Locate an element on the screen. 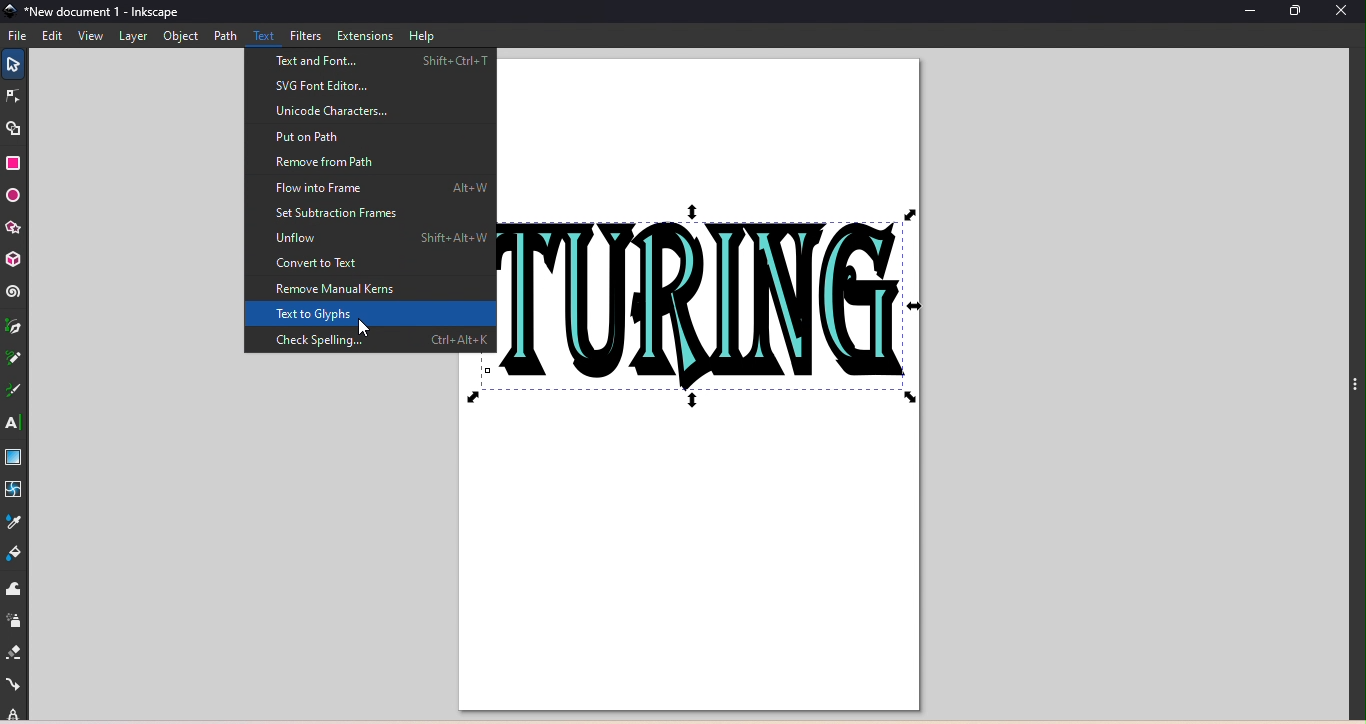 This screenshot has height=724, width=1366. Flow into frame is located at coordinates (371, 189).